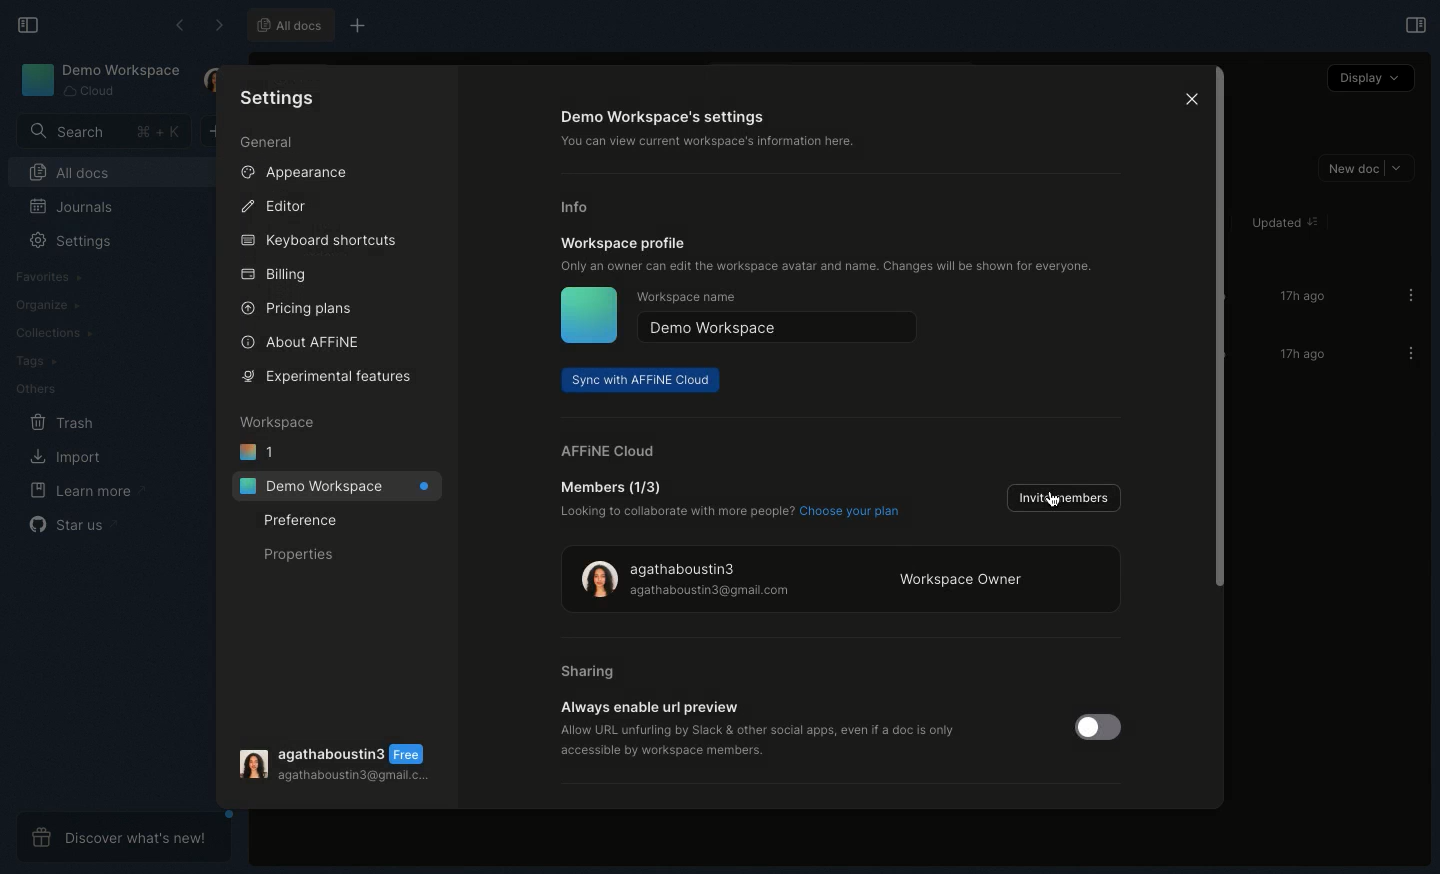 This screenshot has height=874, width=1440. Describe the element at coordinates (286, 101) in the screenshot. I see `Settings` at that location.